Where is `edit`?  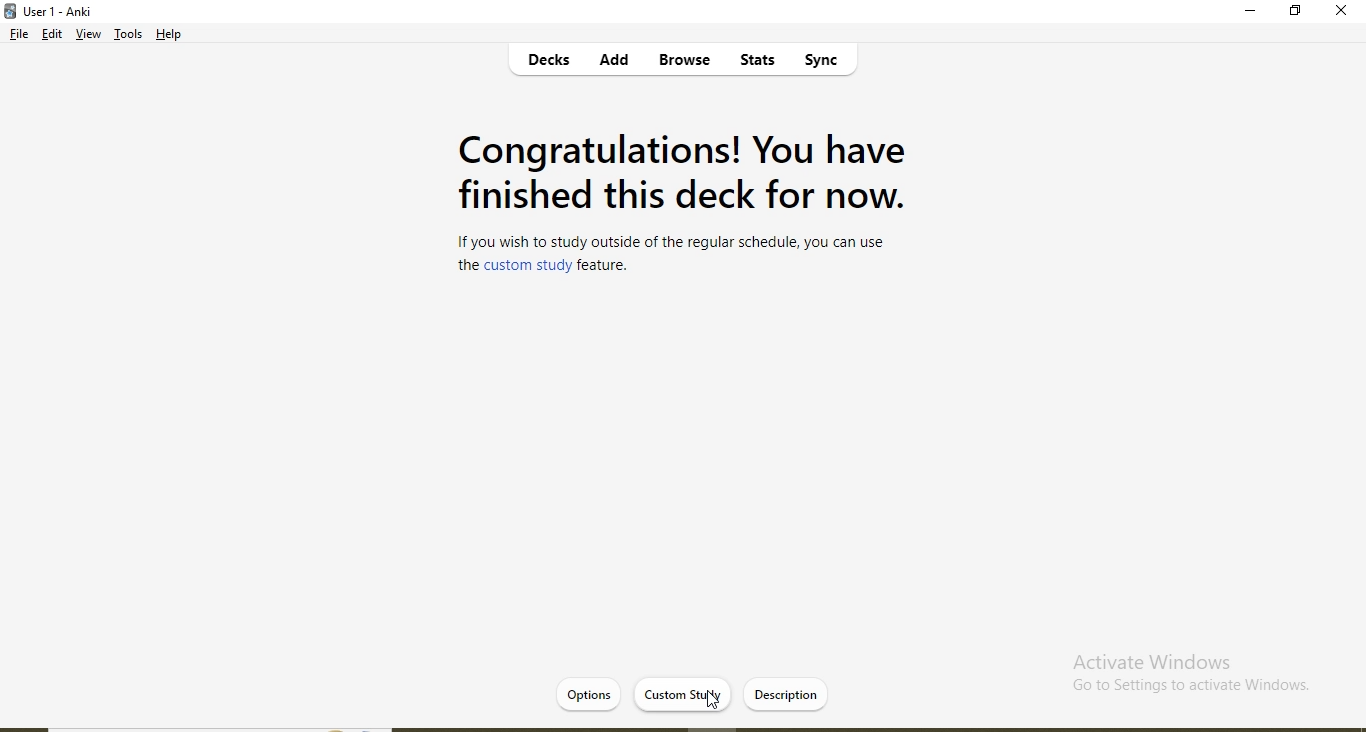
edit is located at coordinates (53, 36).